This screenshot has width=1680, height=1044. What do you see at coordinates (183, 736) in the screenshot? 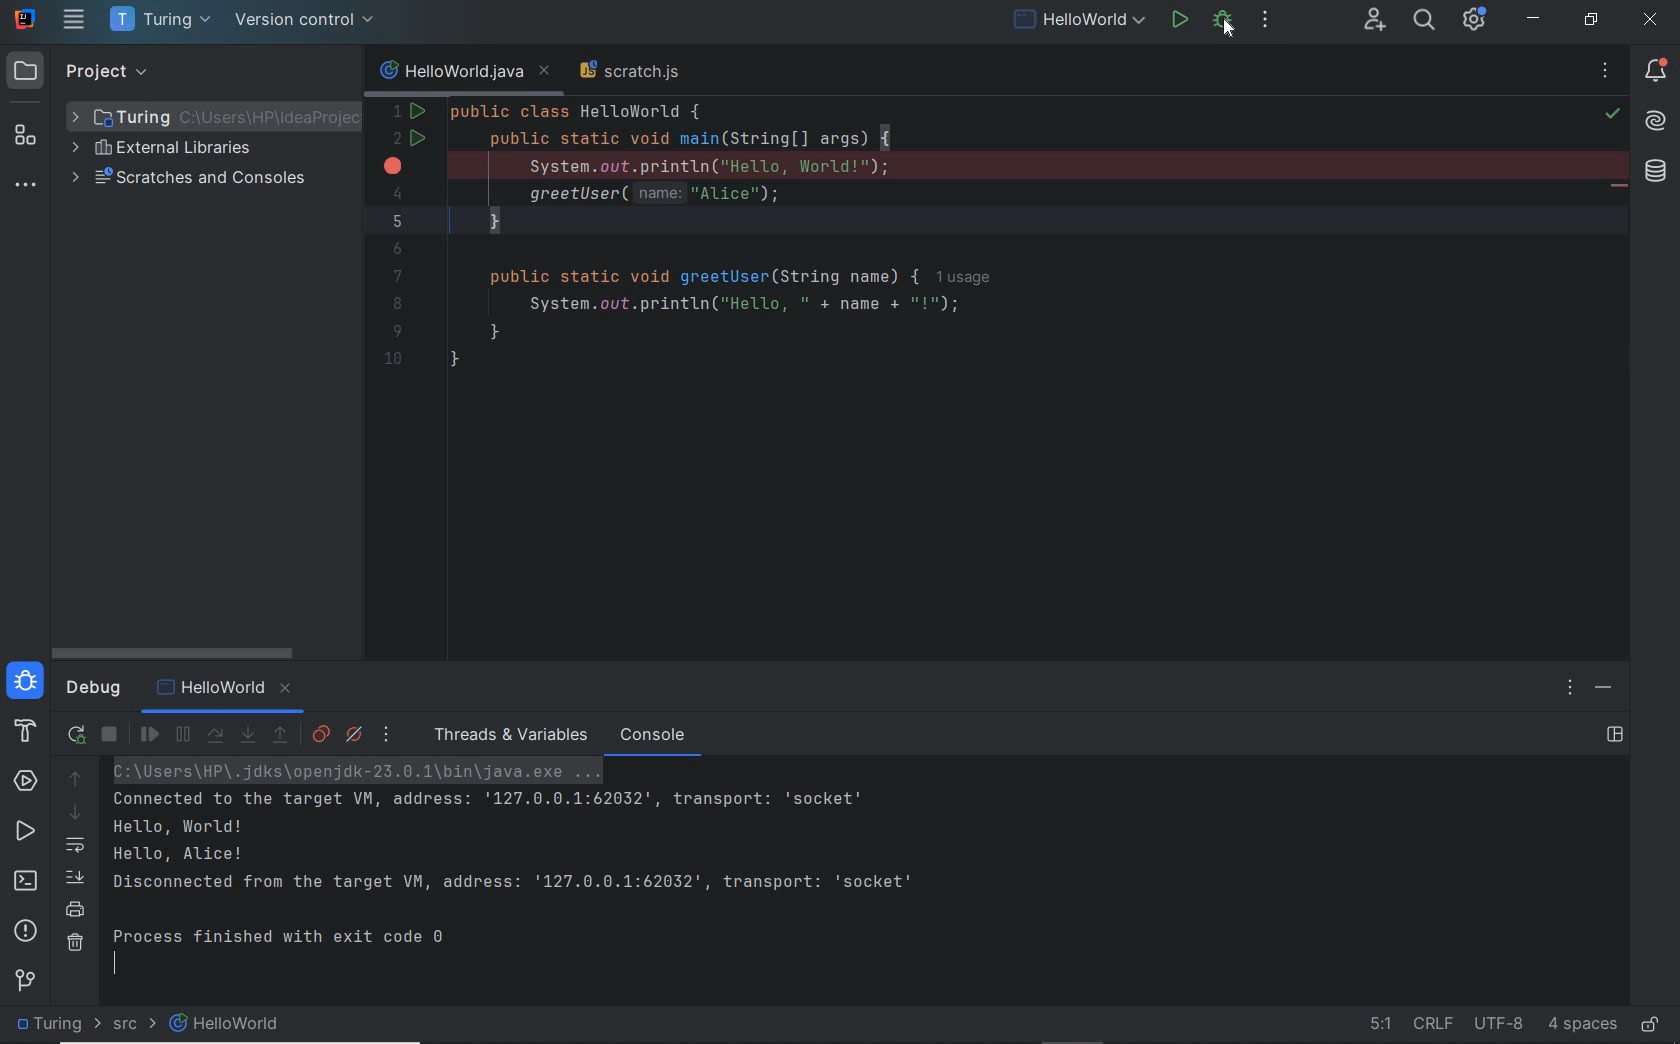
I see `pause program` at bounding box center [183, 736].